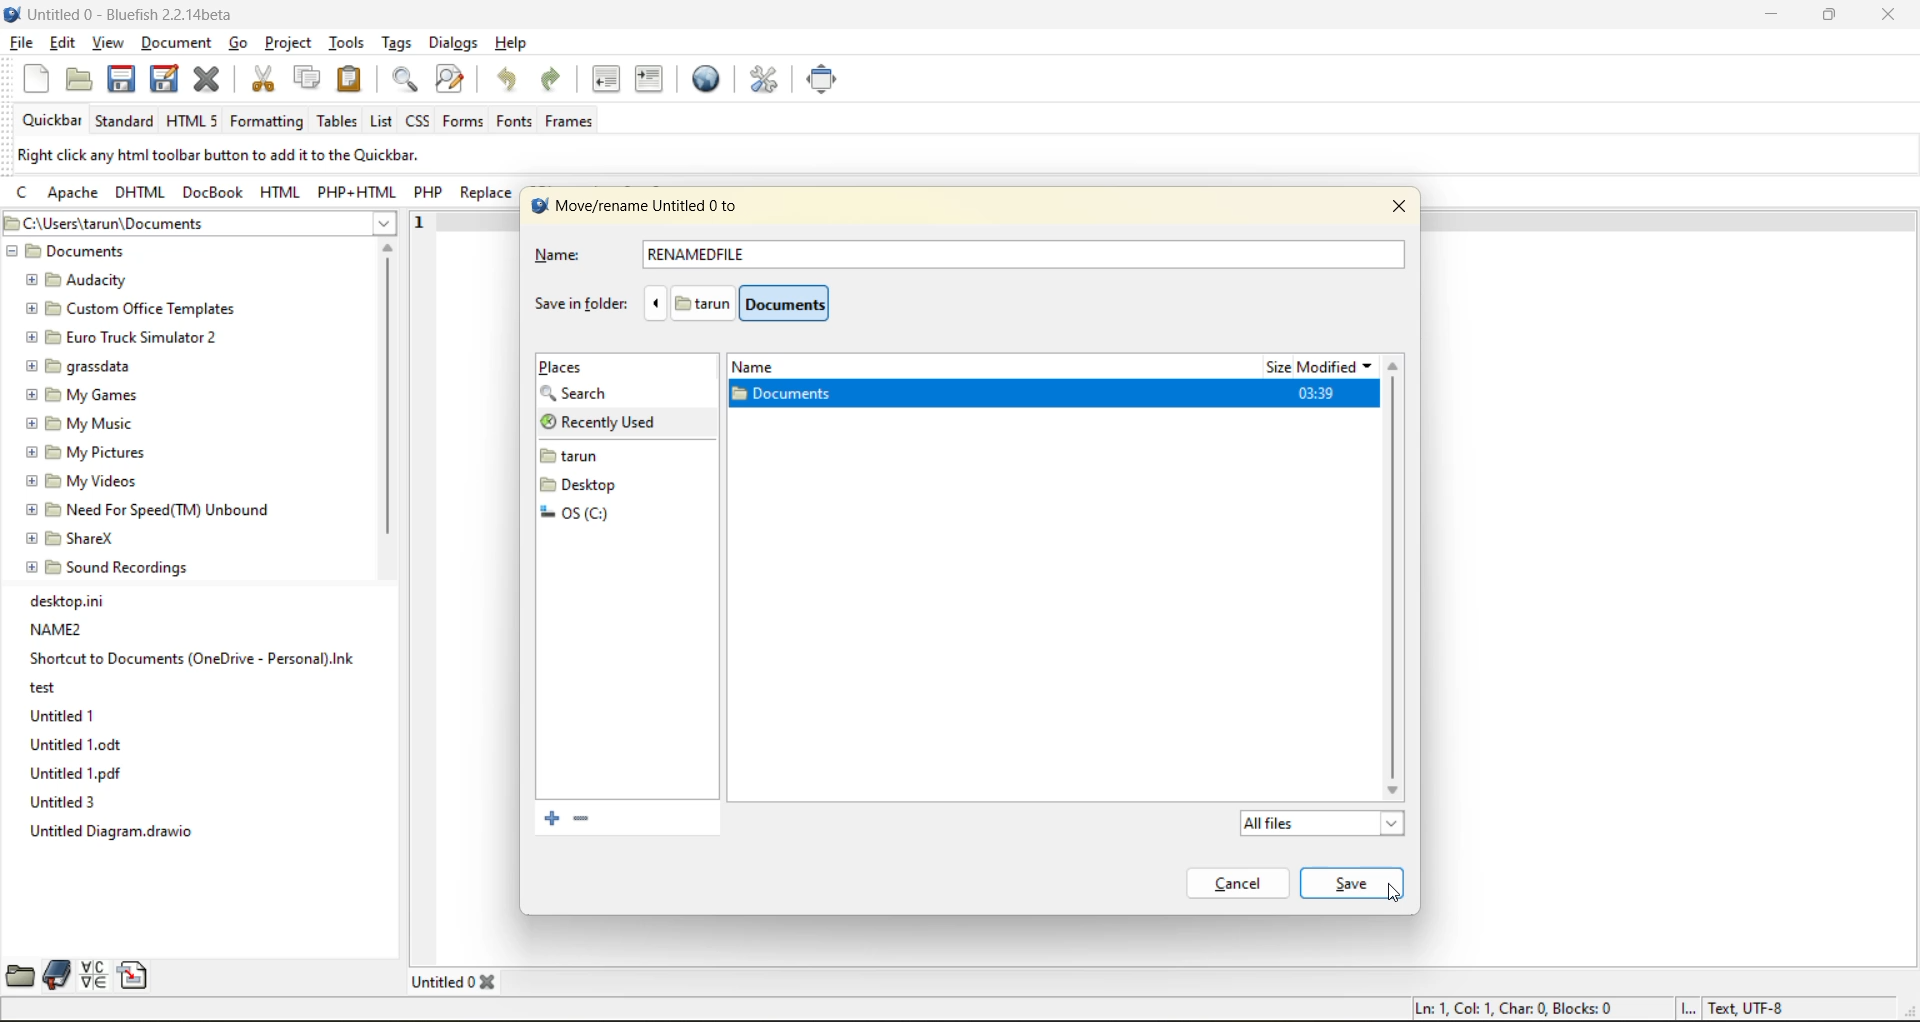 The image size is (1920, 1022). Describe the element at coordinates (159, 85) in the screenshot. I see `save as` at that location.